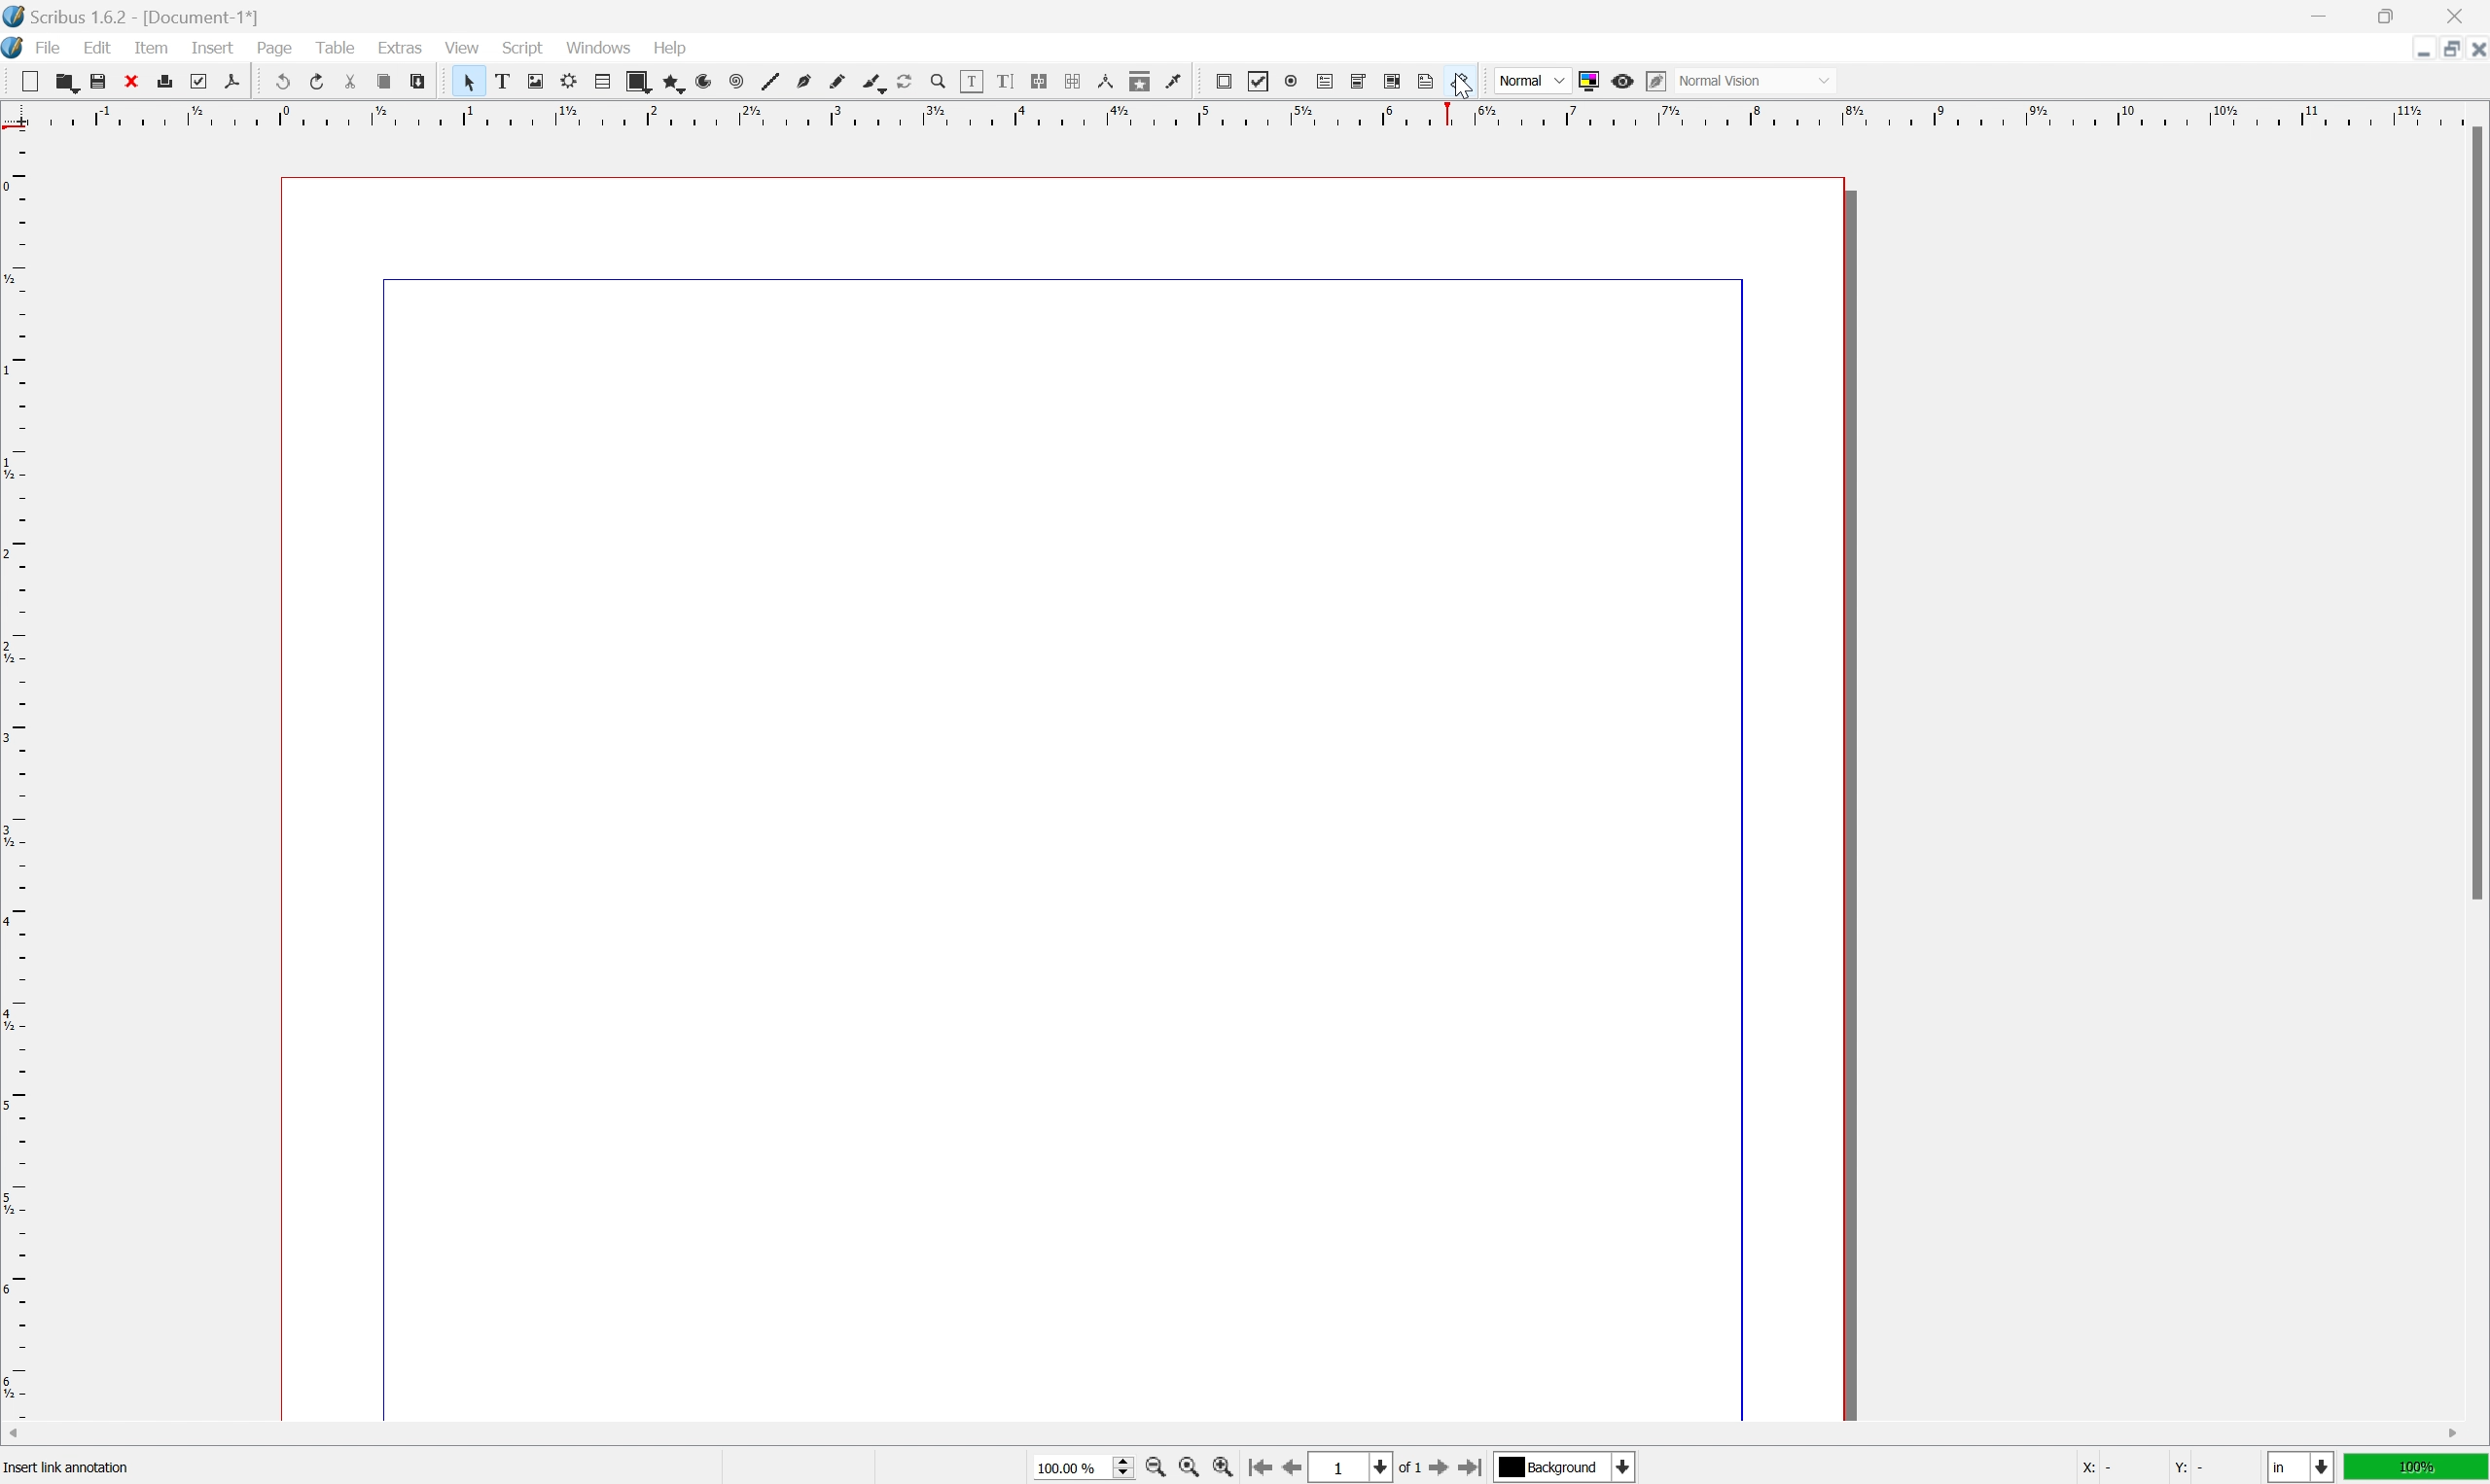  What do you see at coordinates (99, 81) in the screenshot?
I see `save` at bounding box center [99, 81].